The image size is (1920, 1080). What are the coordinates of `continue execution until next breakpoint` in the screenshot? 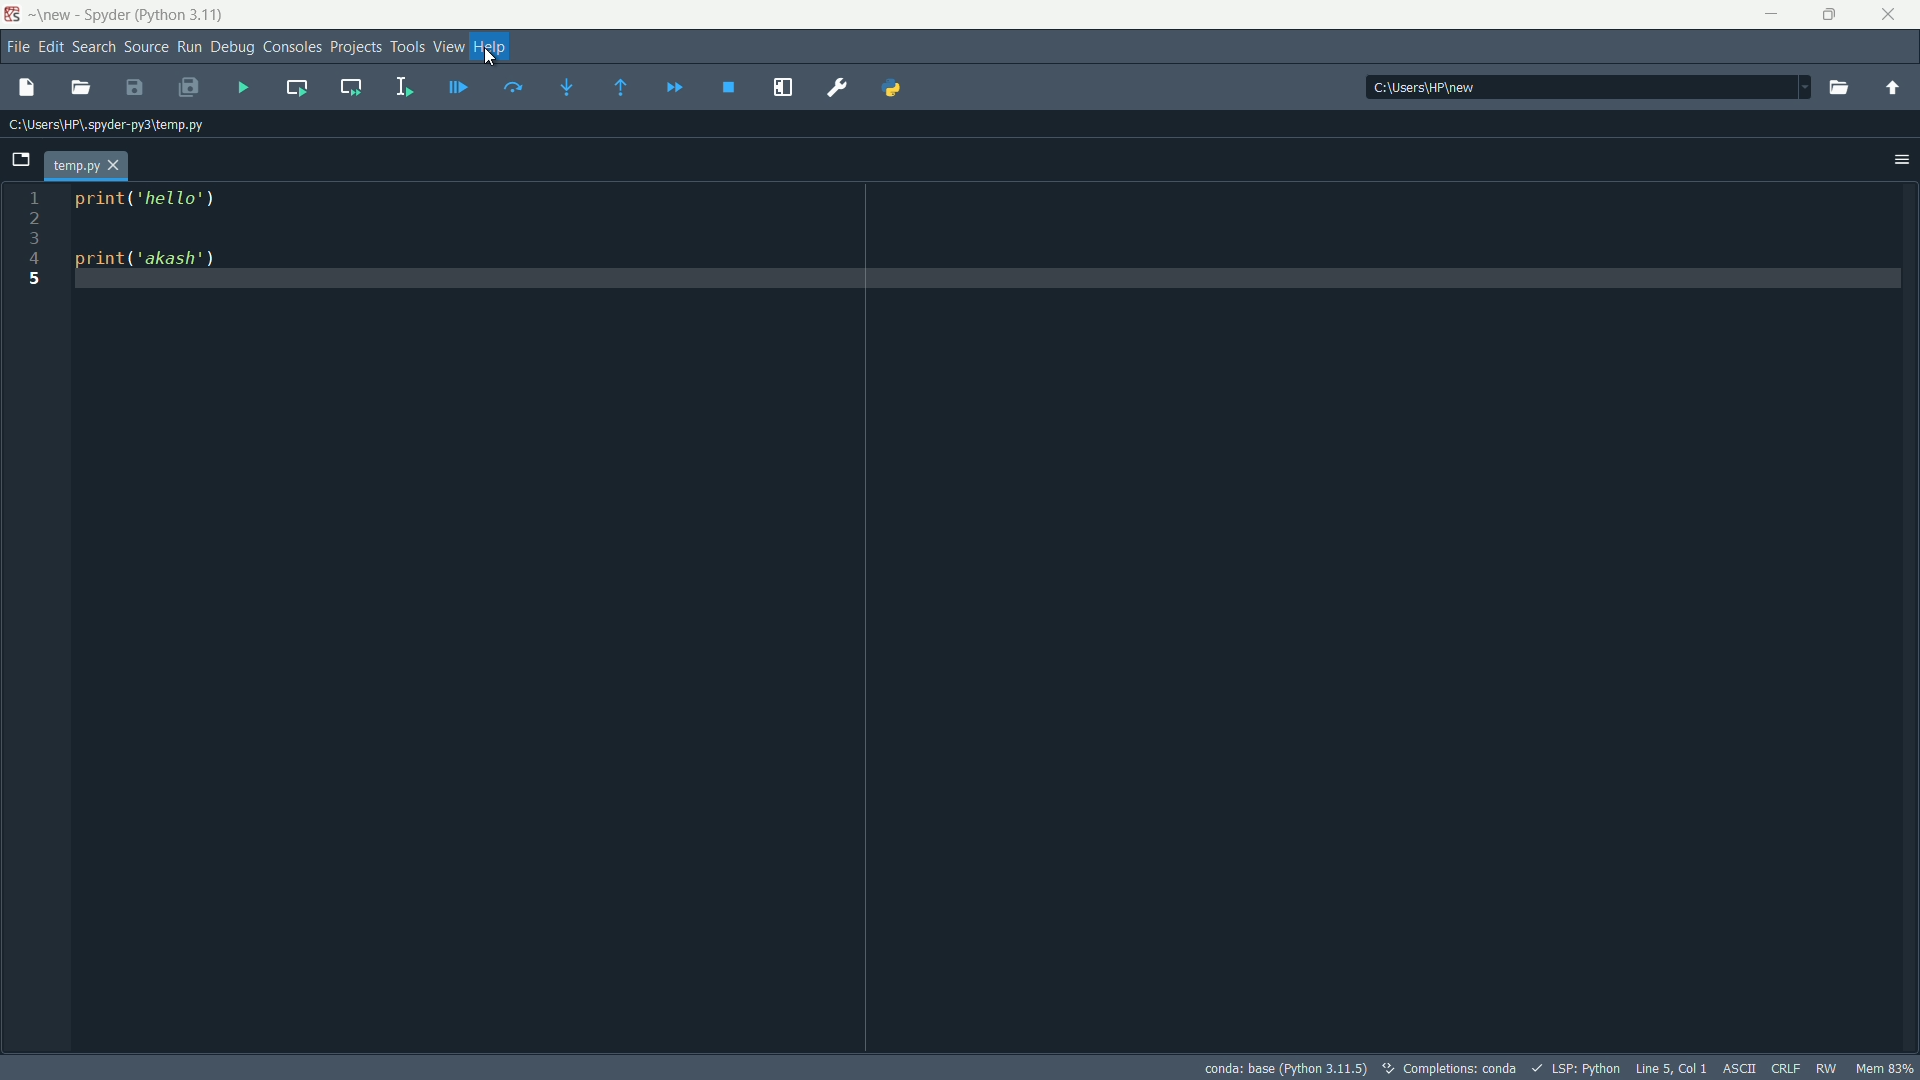 It's located at (676, 88).